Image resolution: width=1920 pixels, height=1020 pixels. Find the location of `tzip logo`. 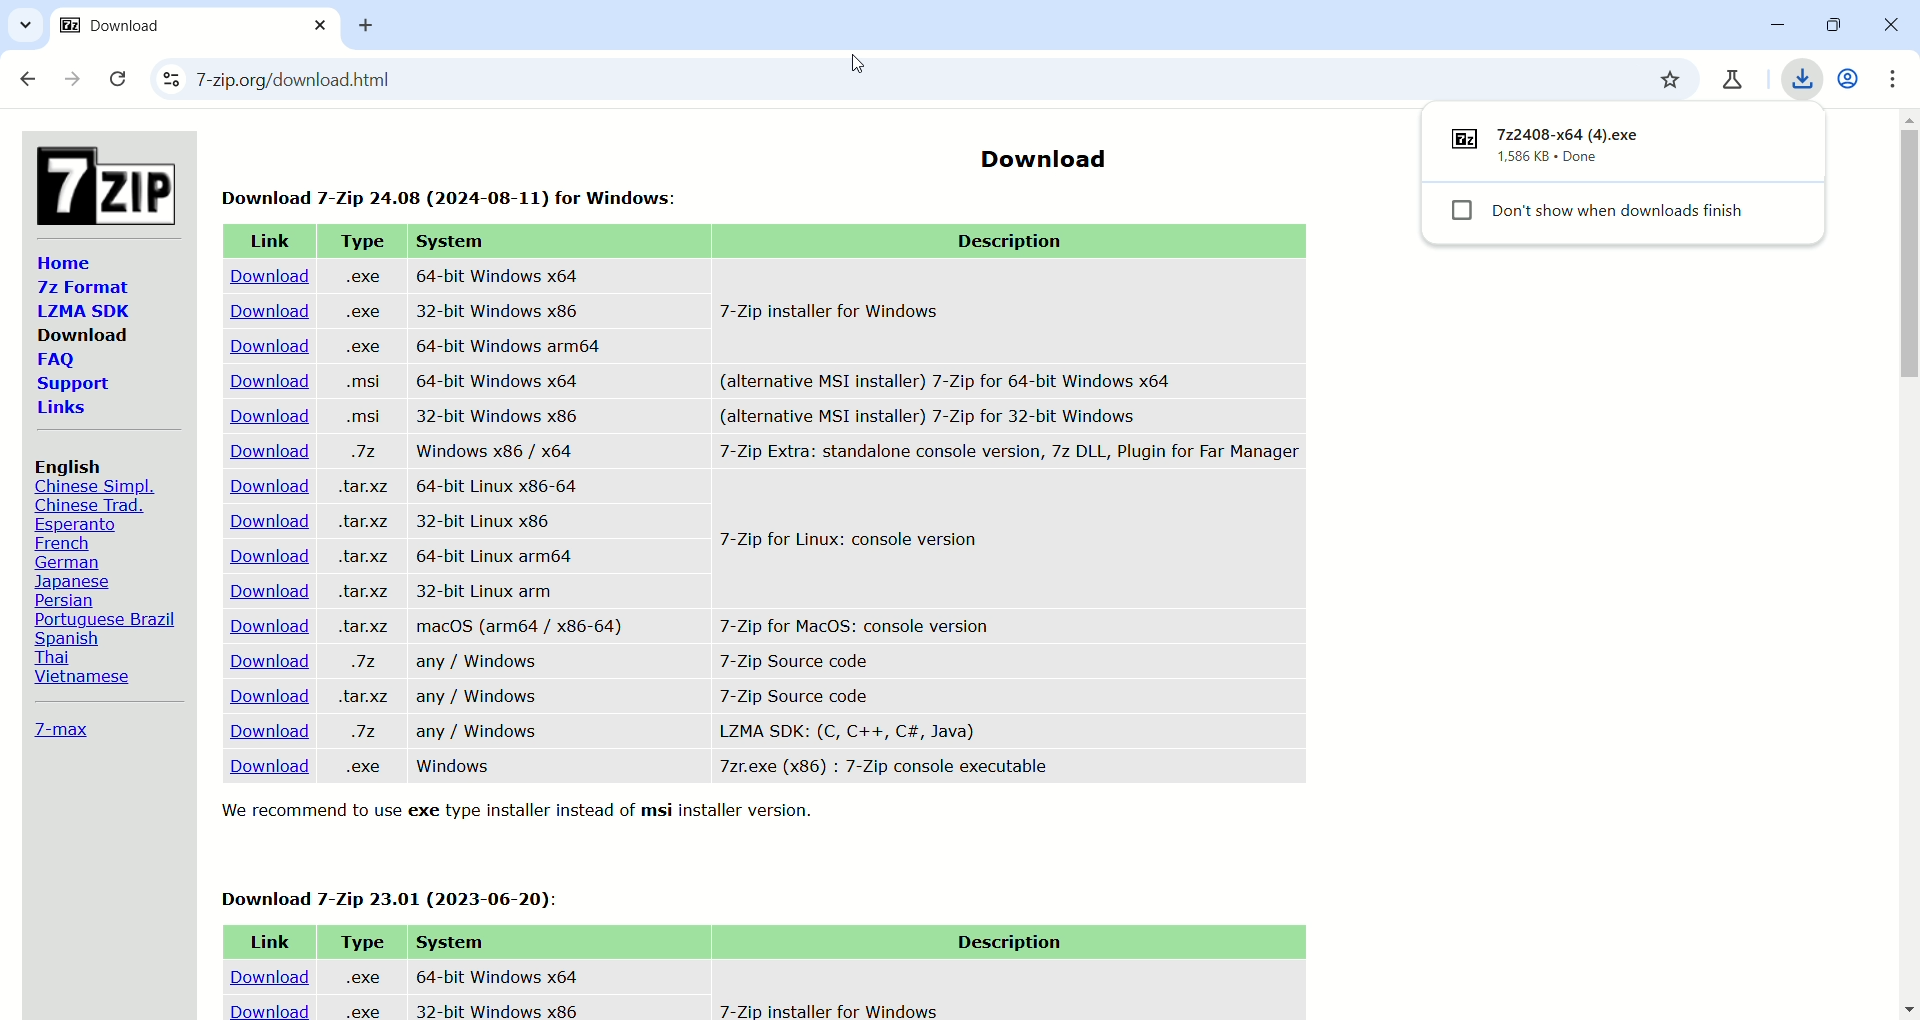

tzip logo is located at coordinates (102, 180).